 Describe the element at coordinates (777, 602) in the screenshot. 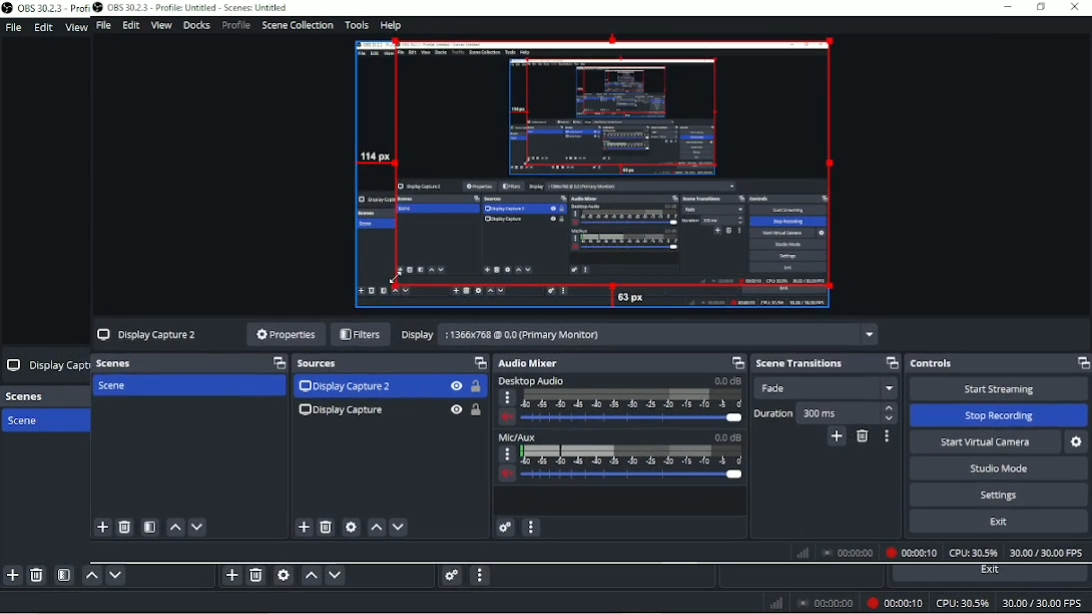

I see `Network` at that location.